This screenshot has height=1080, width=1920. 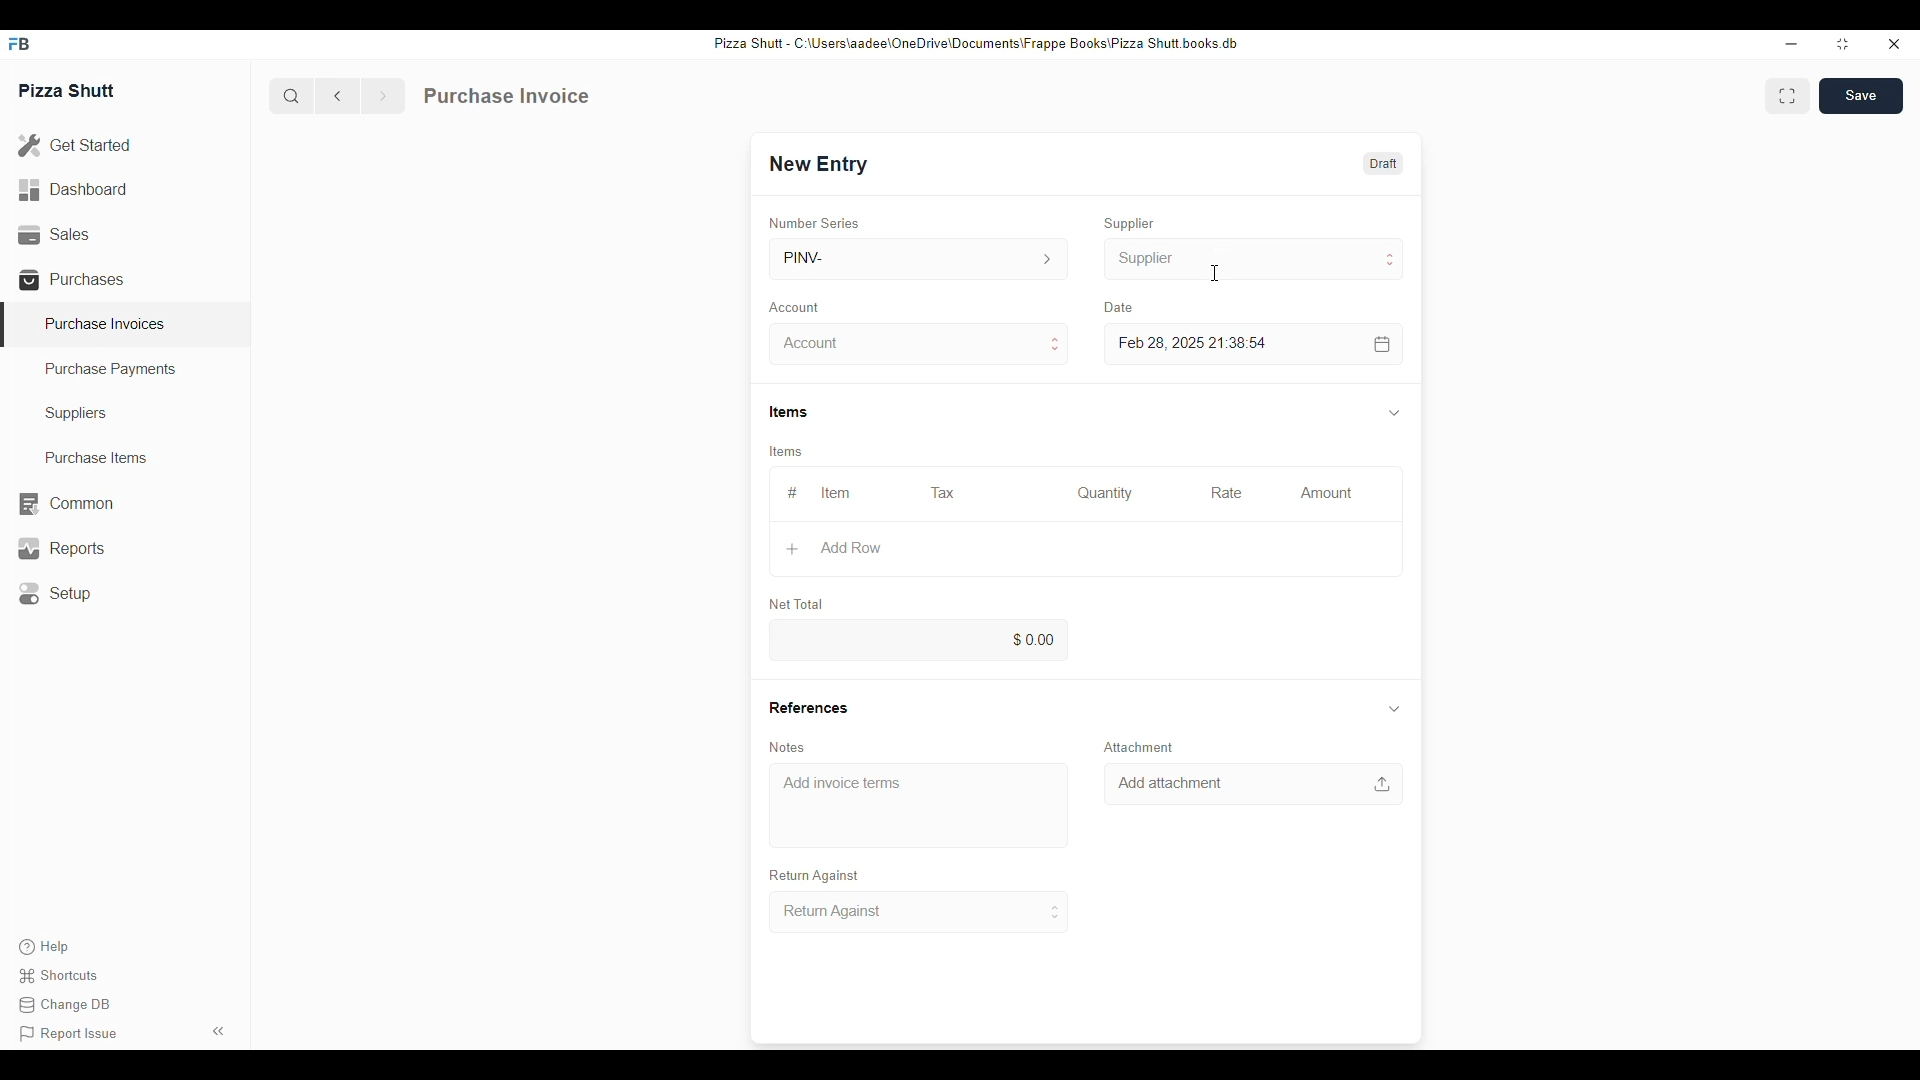 What do you see at coordinates (791, 493) in the screenshot?
I see `#` at bounding box center [791, 493].